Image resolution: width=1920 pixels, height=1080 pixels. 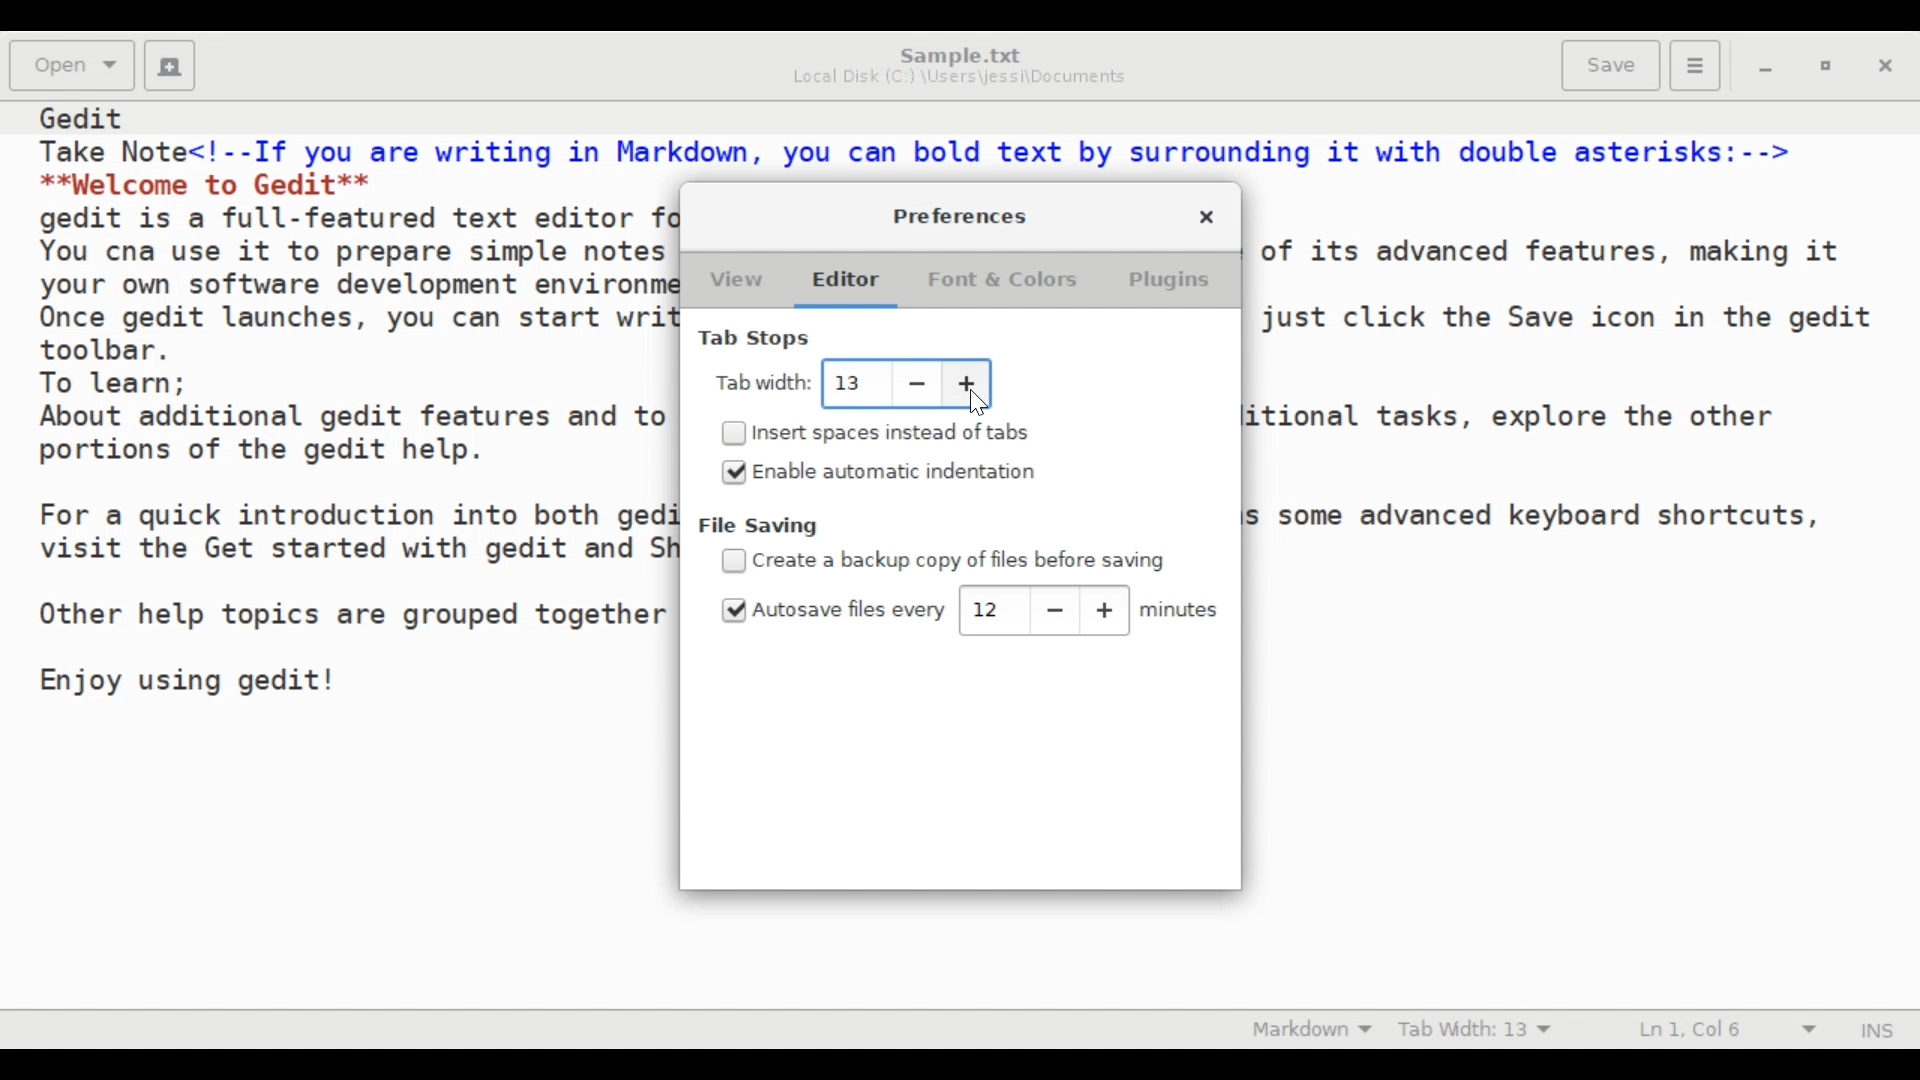 I want to click on (un)select Autosave files, so click(x=832, y=611).